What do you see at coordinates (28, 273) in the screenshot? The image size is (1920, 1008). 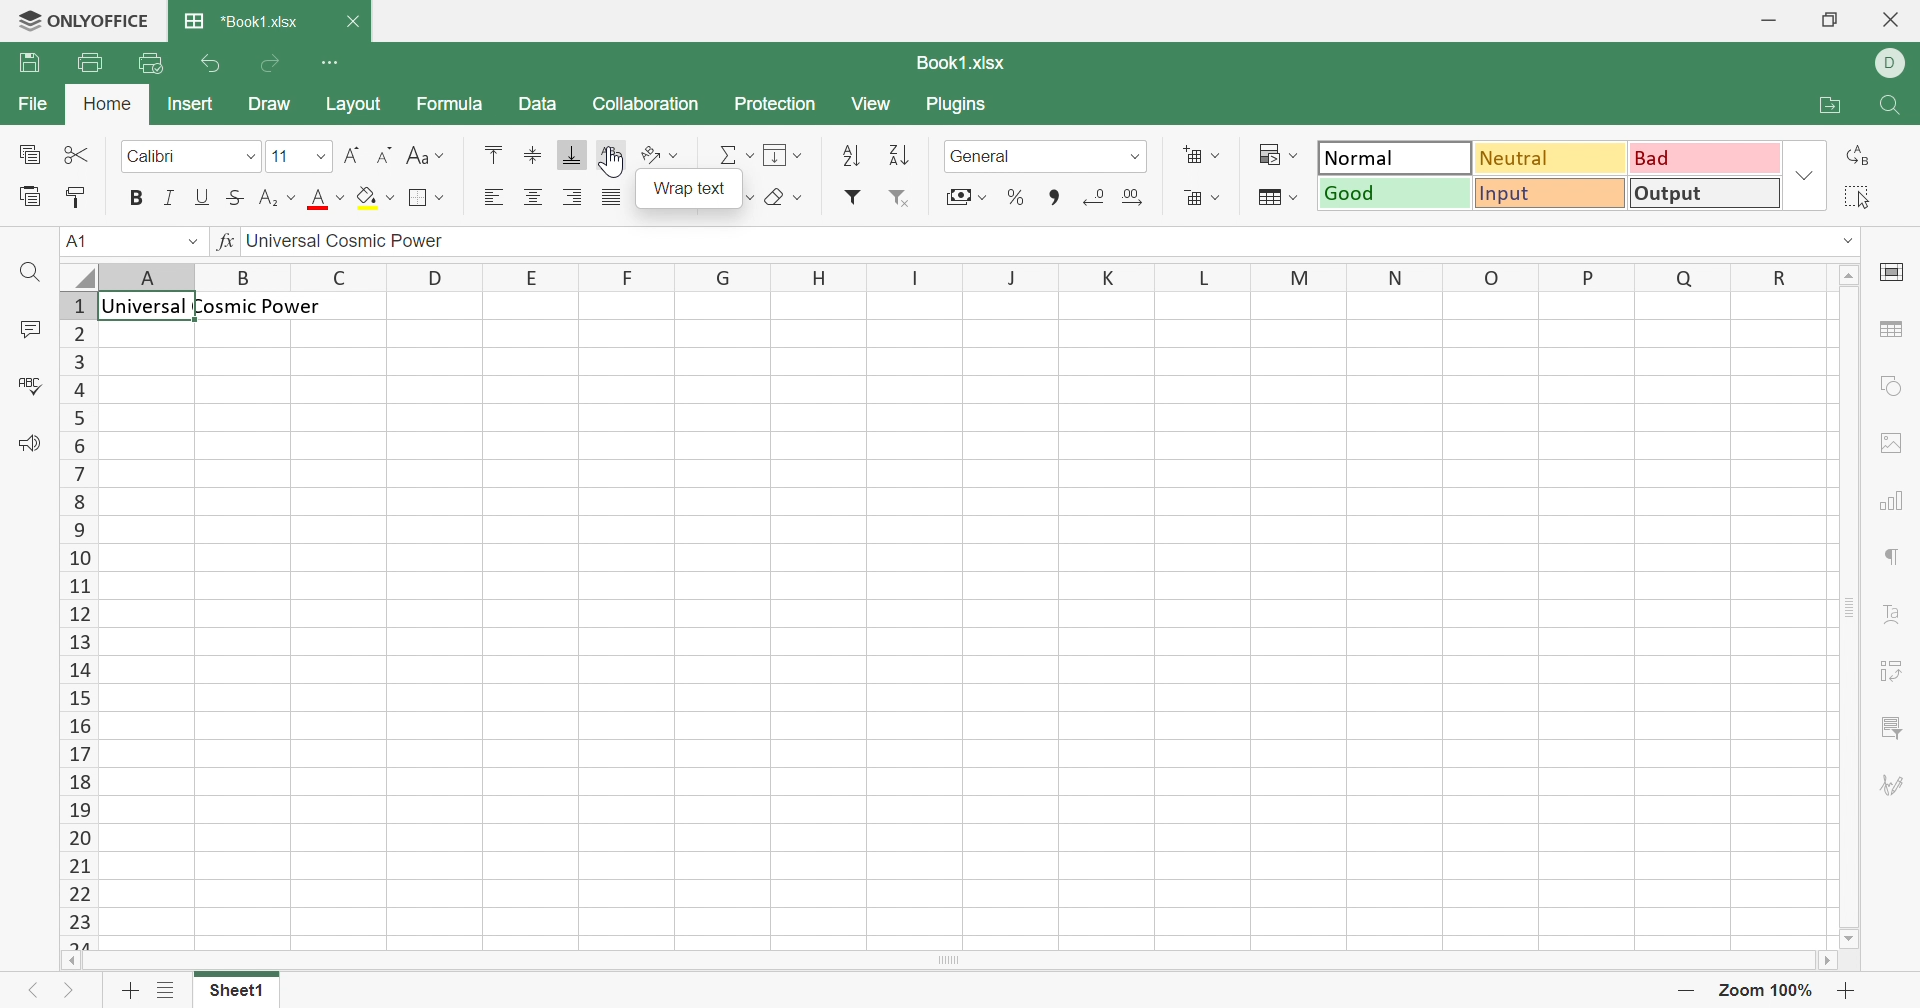 I see `Find` at bounding box center [28, 273].